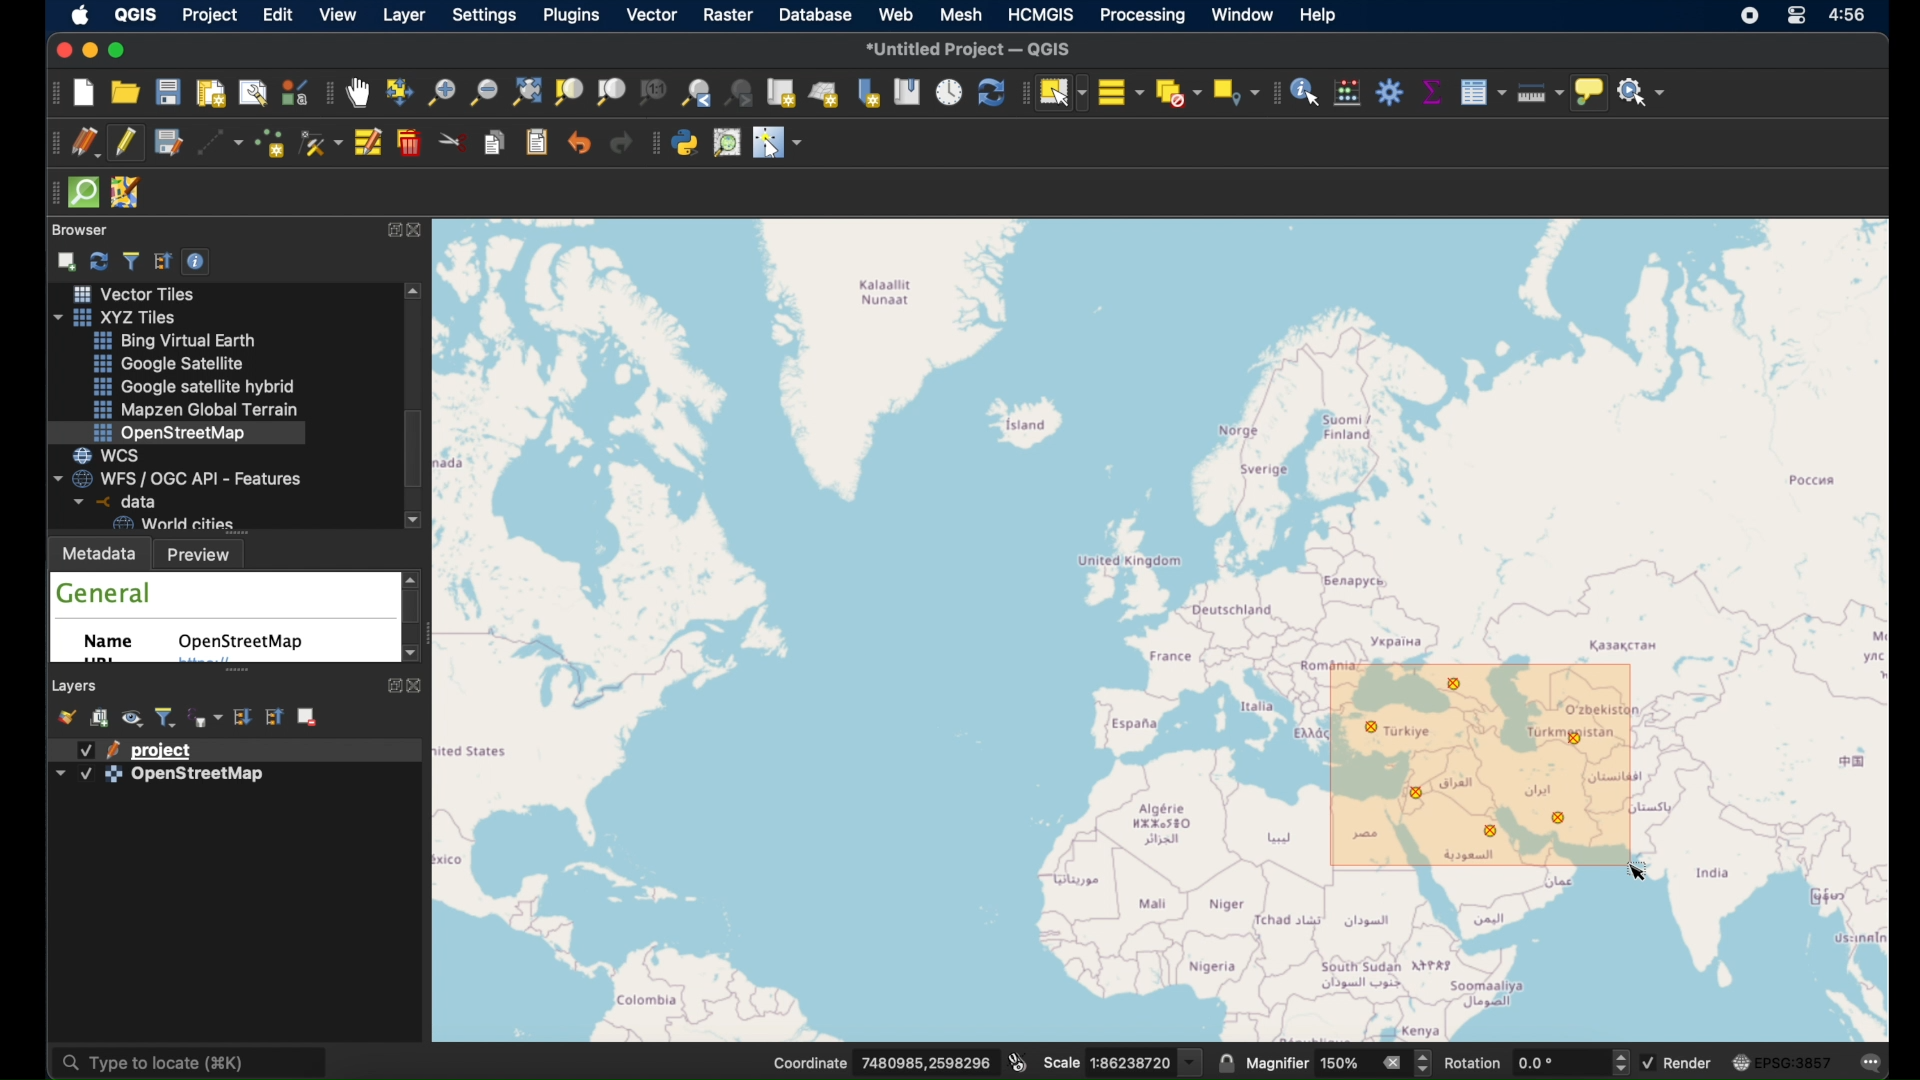  Describe the element at coordinates (88, 51) in the screenshot. I see `minimize` at that location.